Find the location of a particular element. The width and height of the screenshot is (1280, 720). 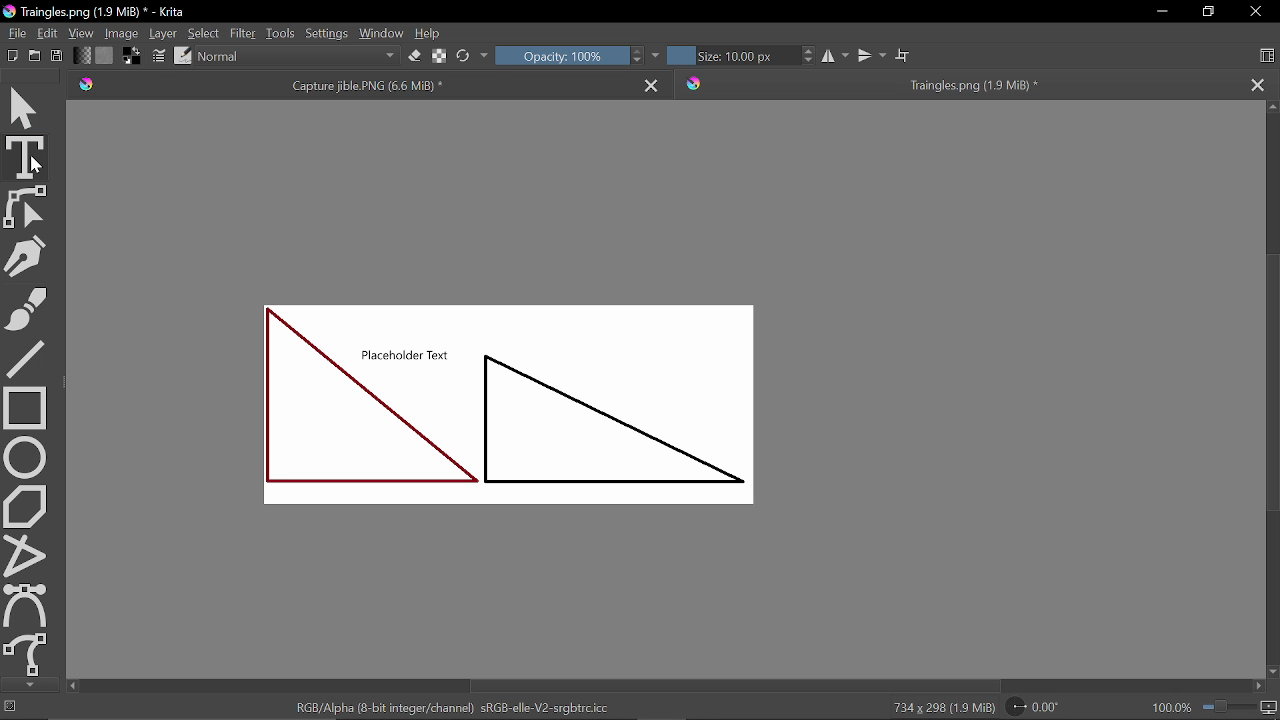

Reload original preset is located at coordinates (462, 56).